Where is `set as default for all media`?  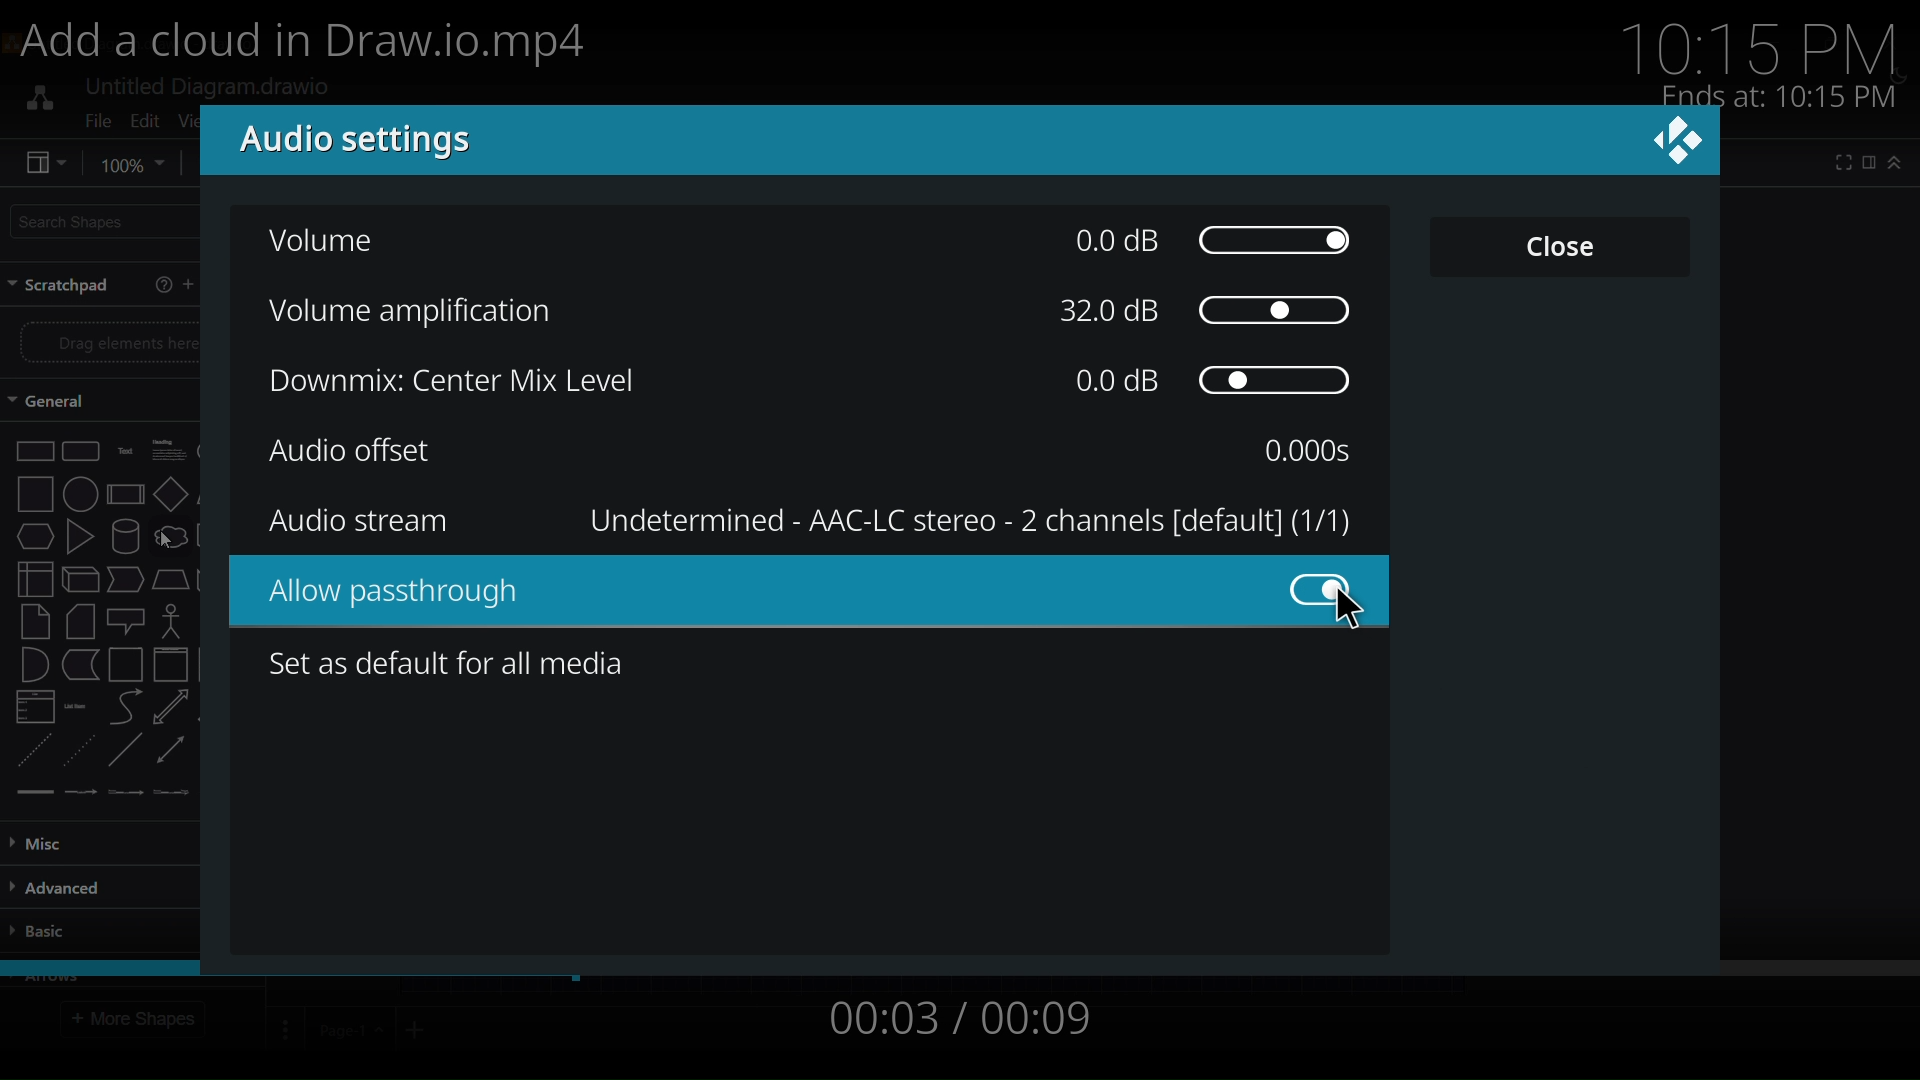
set as default for all media is located at coordinates (450, 663).